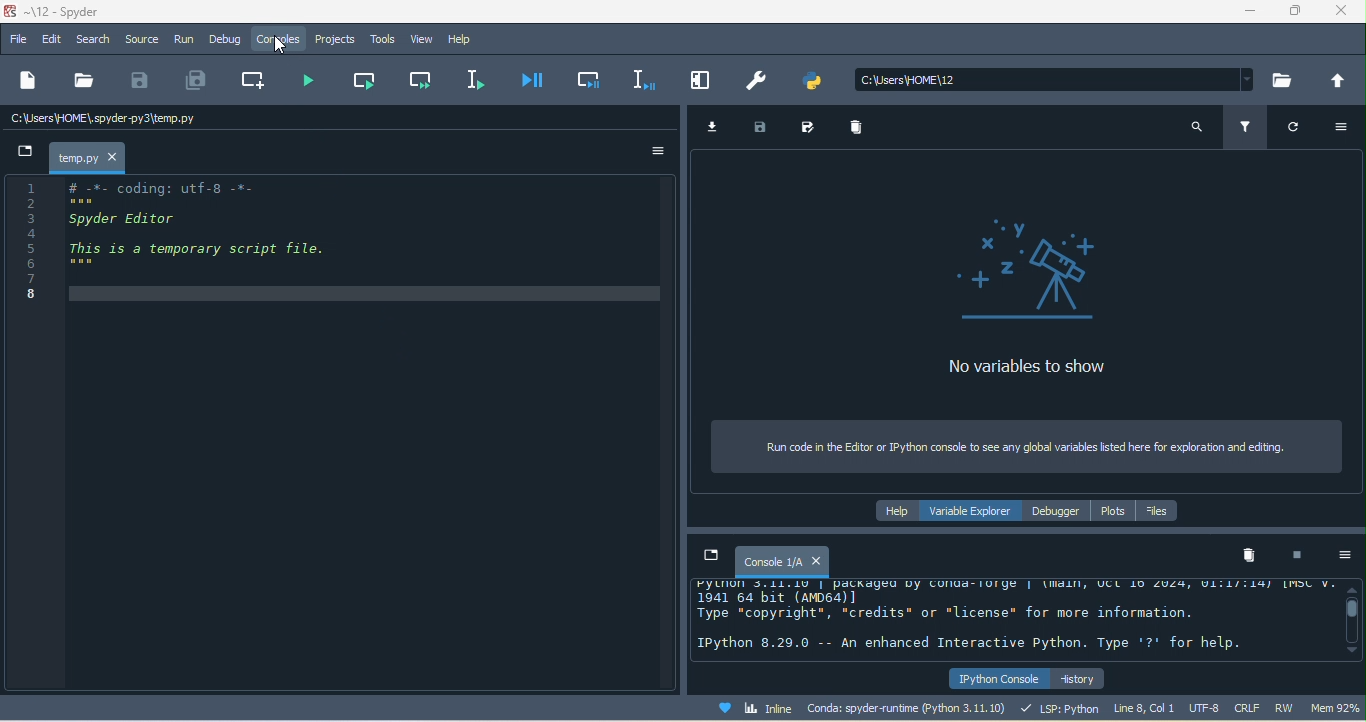 The height and width of the screenshot is (722, 1366). Describe the element at coordinates (716, 127) in the screenshot. I see `import data` at that location.